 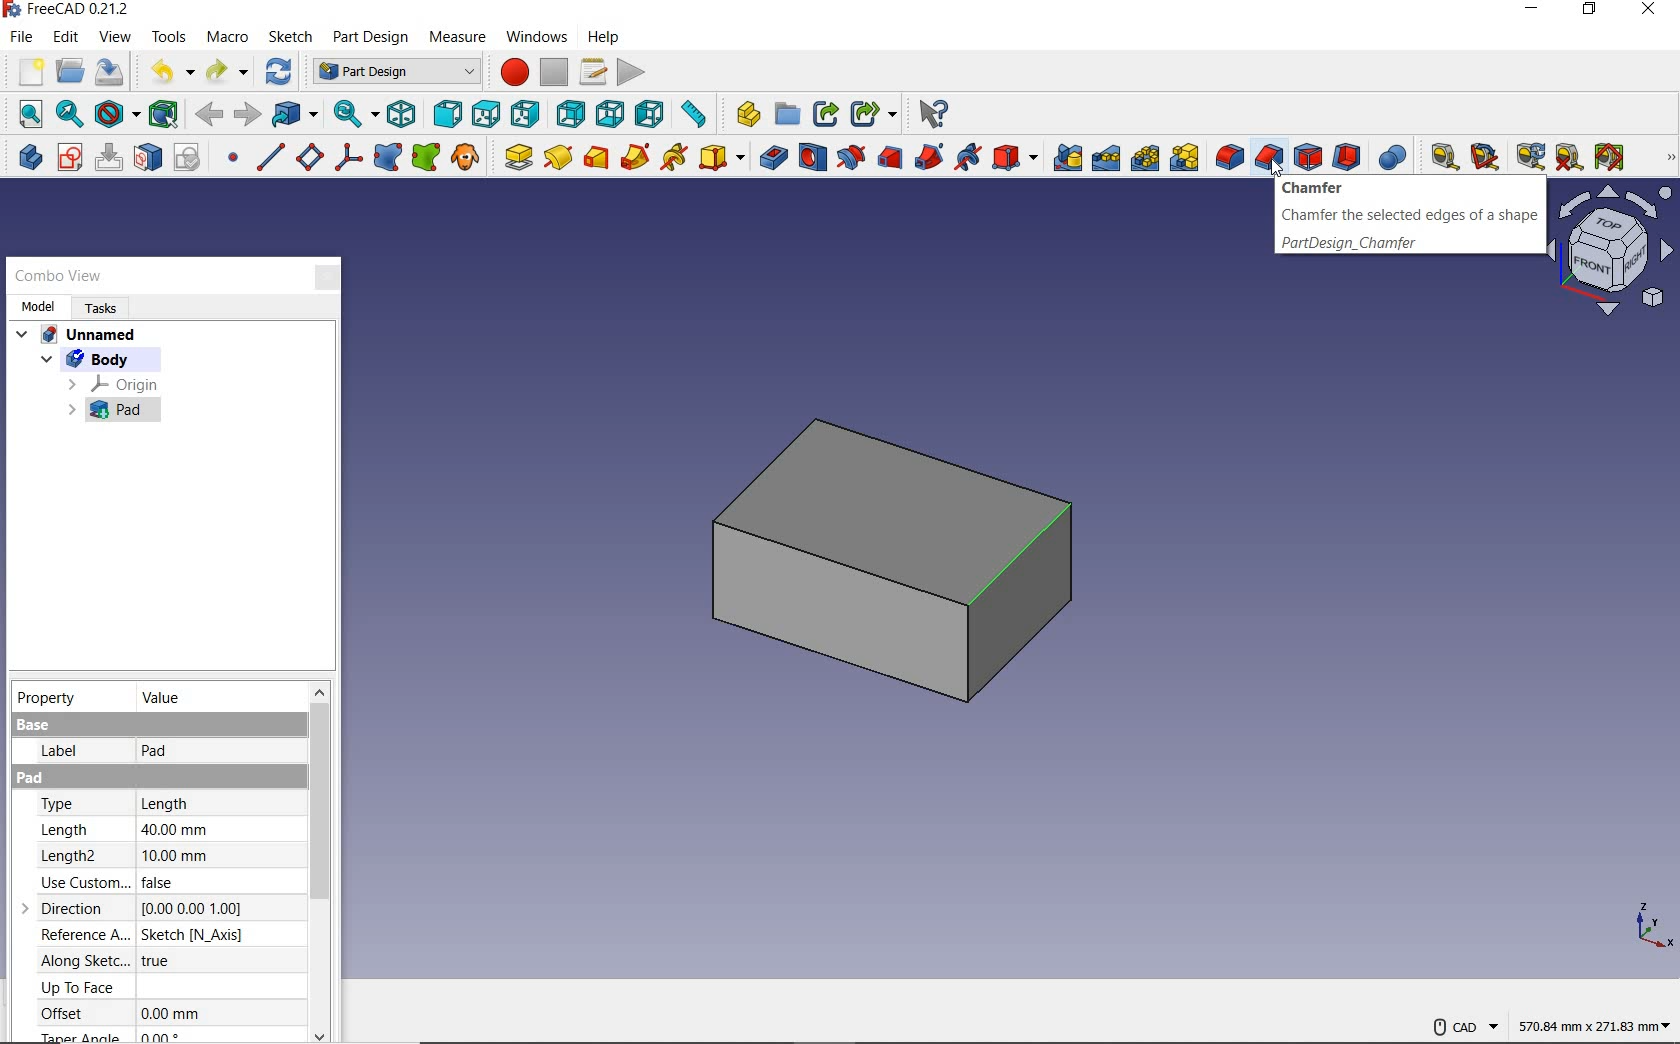 What do you see at coordinates (163, 115) in the screenshot?
I see `bounding box` at bounding box center [163, 115].